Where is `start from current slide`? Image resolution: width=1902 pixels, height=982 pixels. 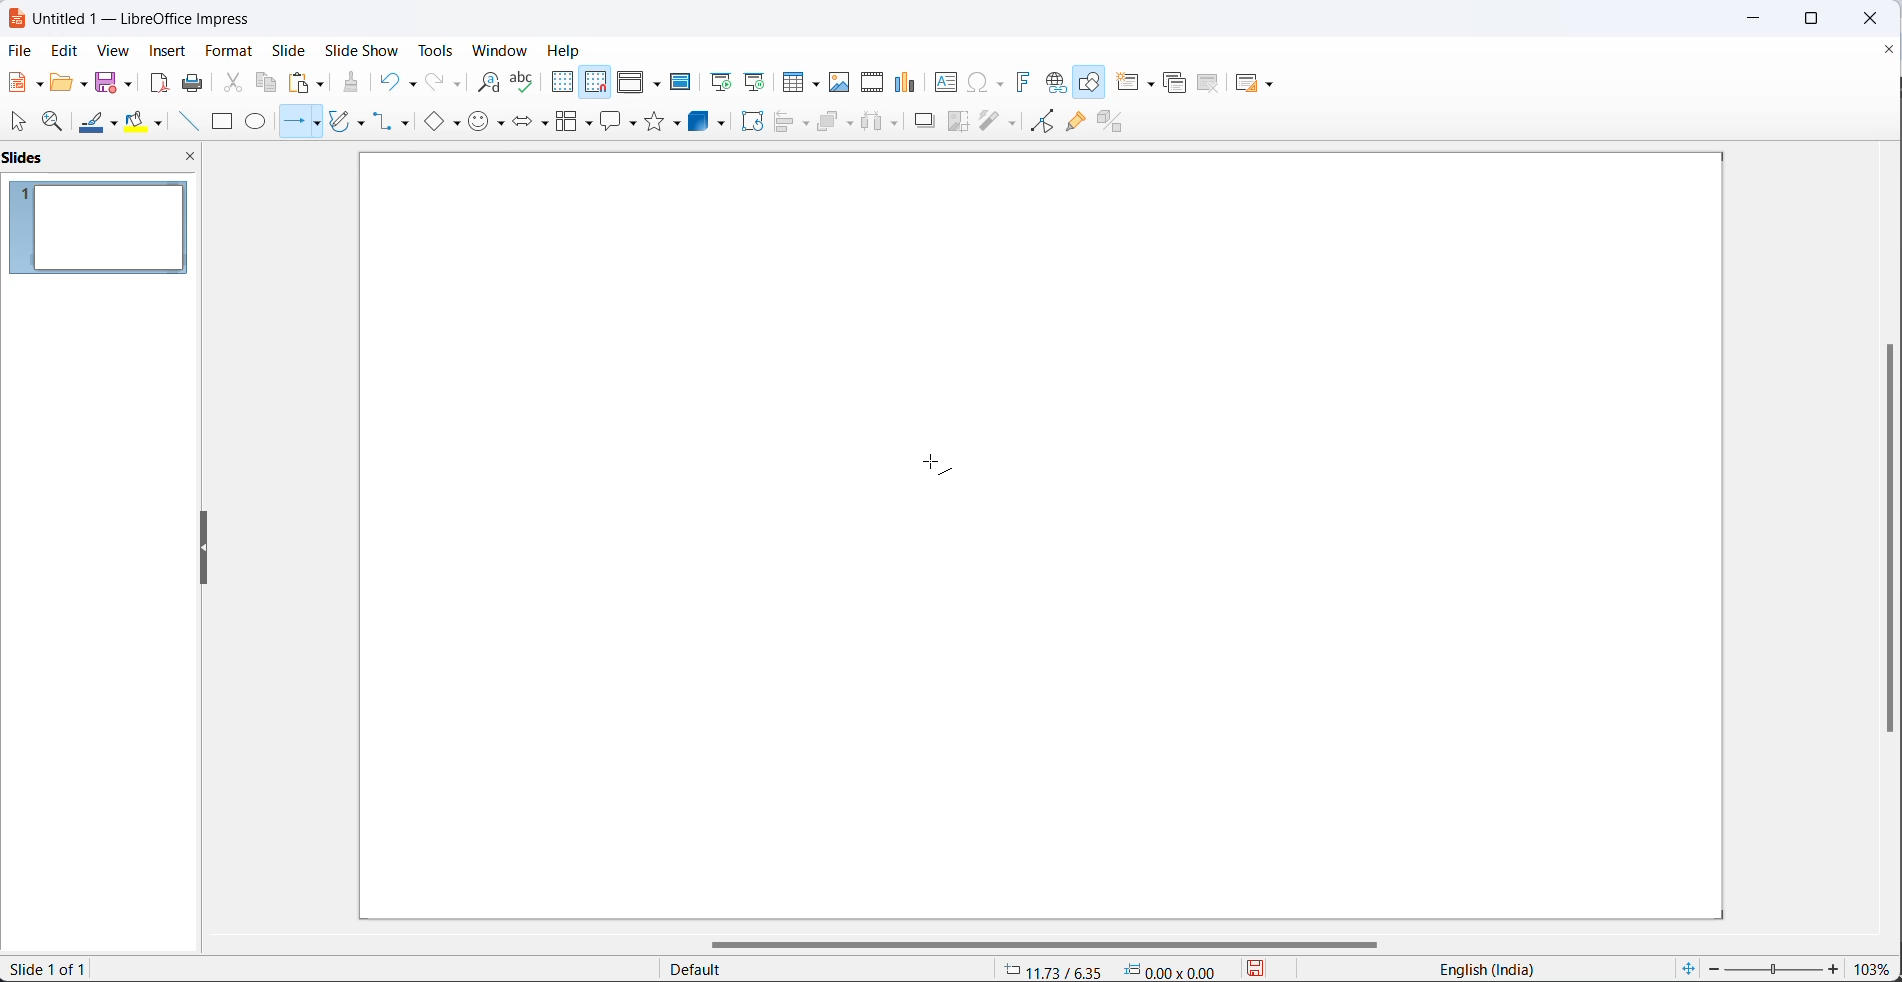 start from current slide is located at coordinates (753, 81).